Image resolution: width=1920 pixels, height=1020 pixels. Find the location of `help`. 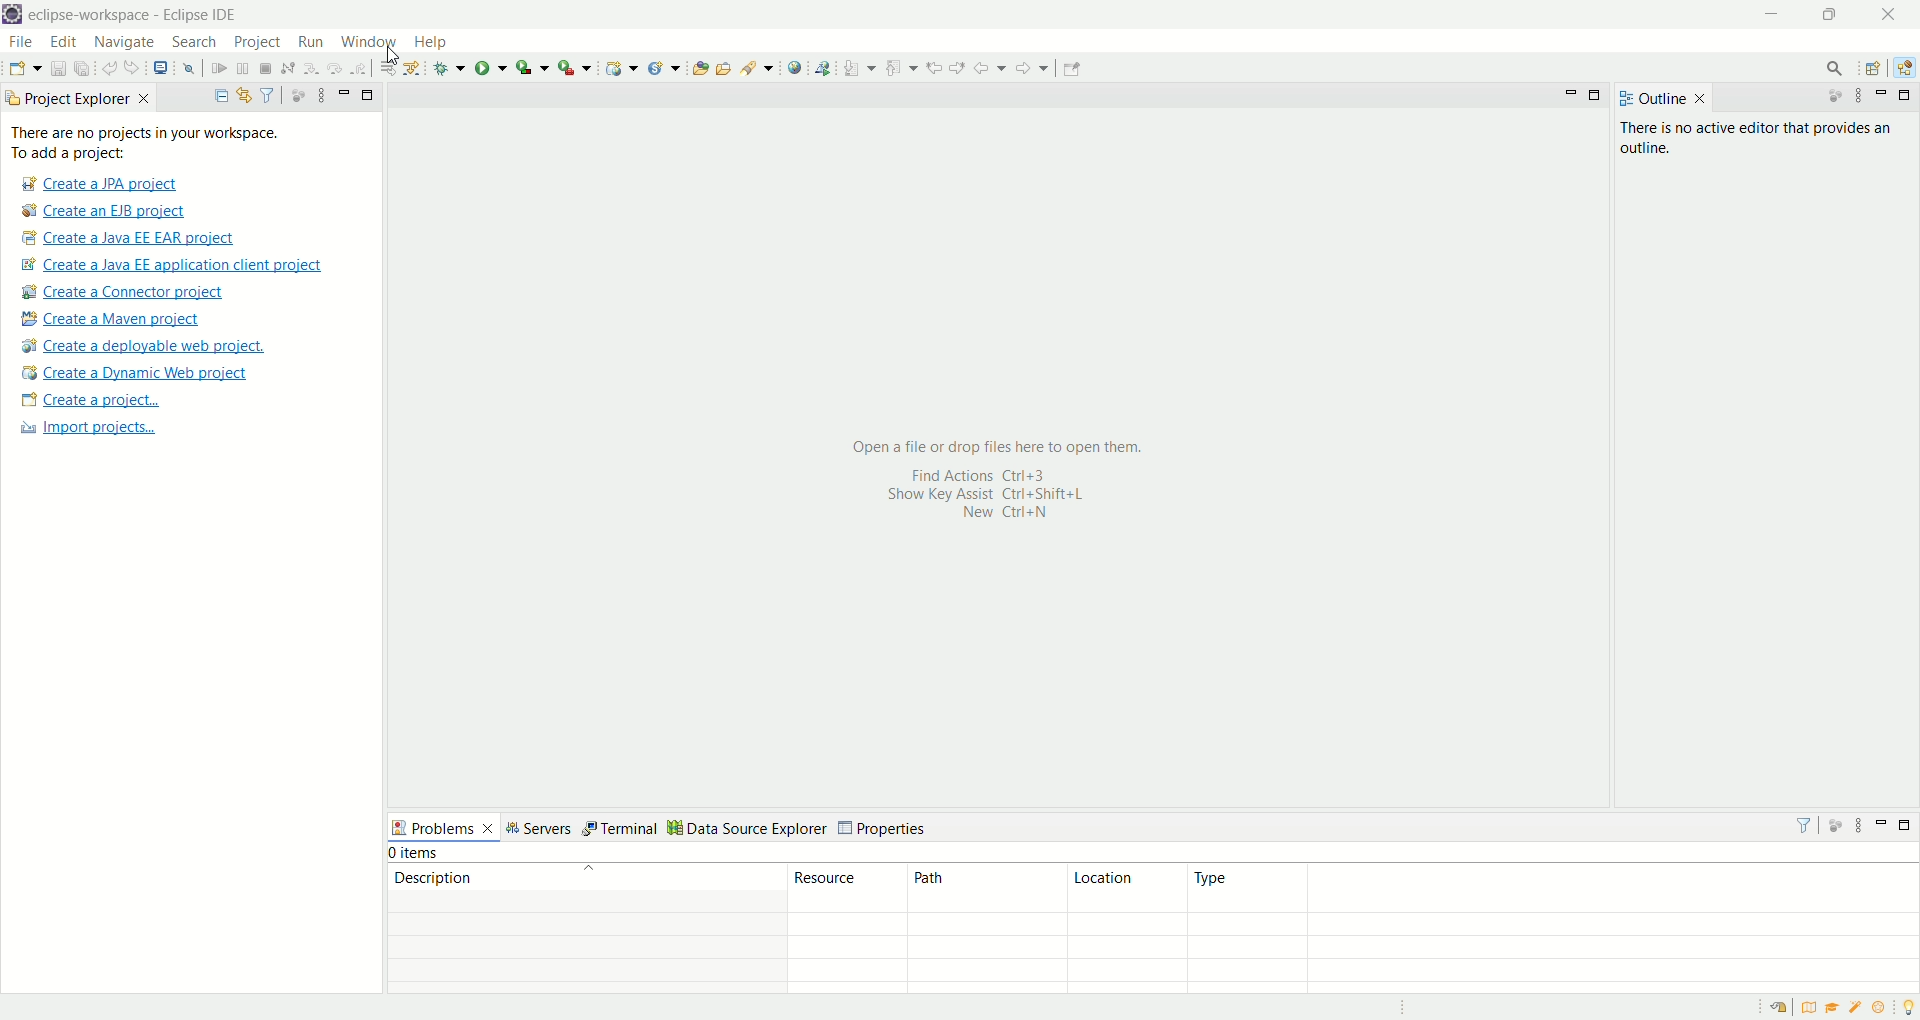

help is located at coordinates (427, 42).